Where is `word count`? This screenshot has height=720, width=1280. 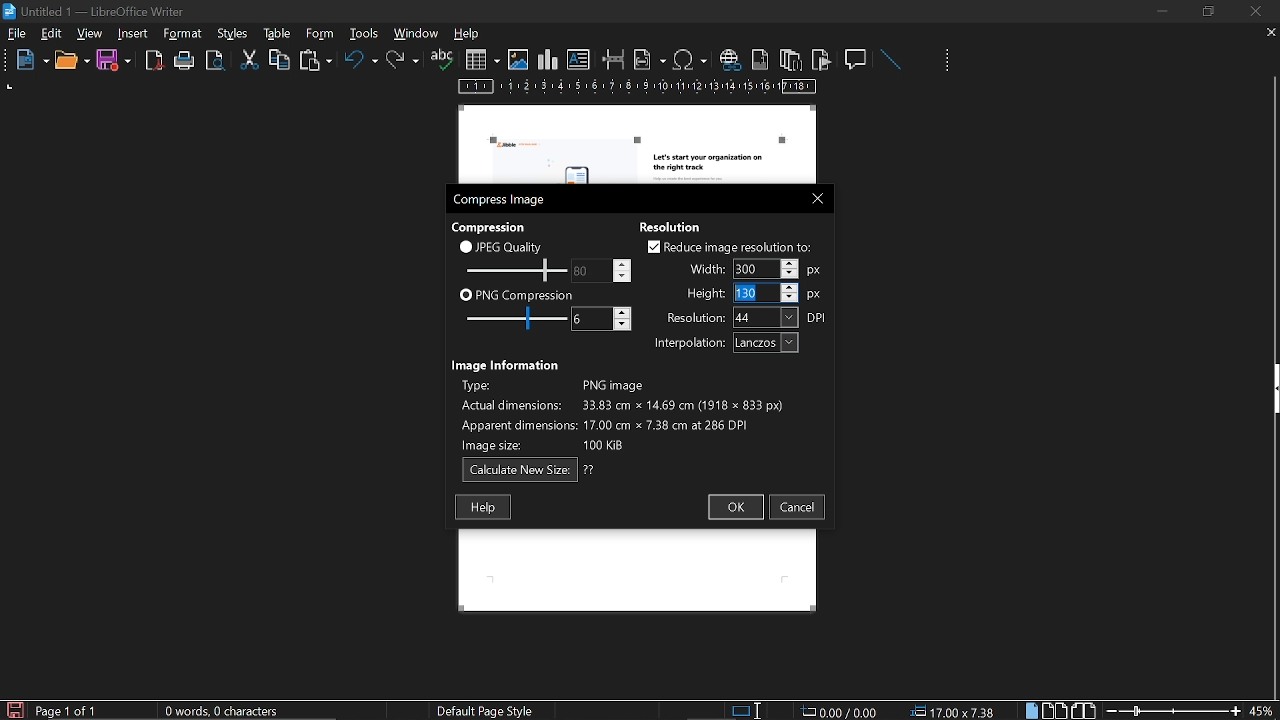
word count is located at coordinates (229, 711).